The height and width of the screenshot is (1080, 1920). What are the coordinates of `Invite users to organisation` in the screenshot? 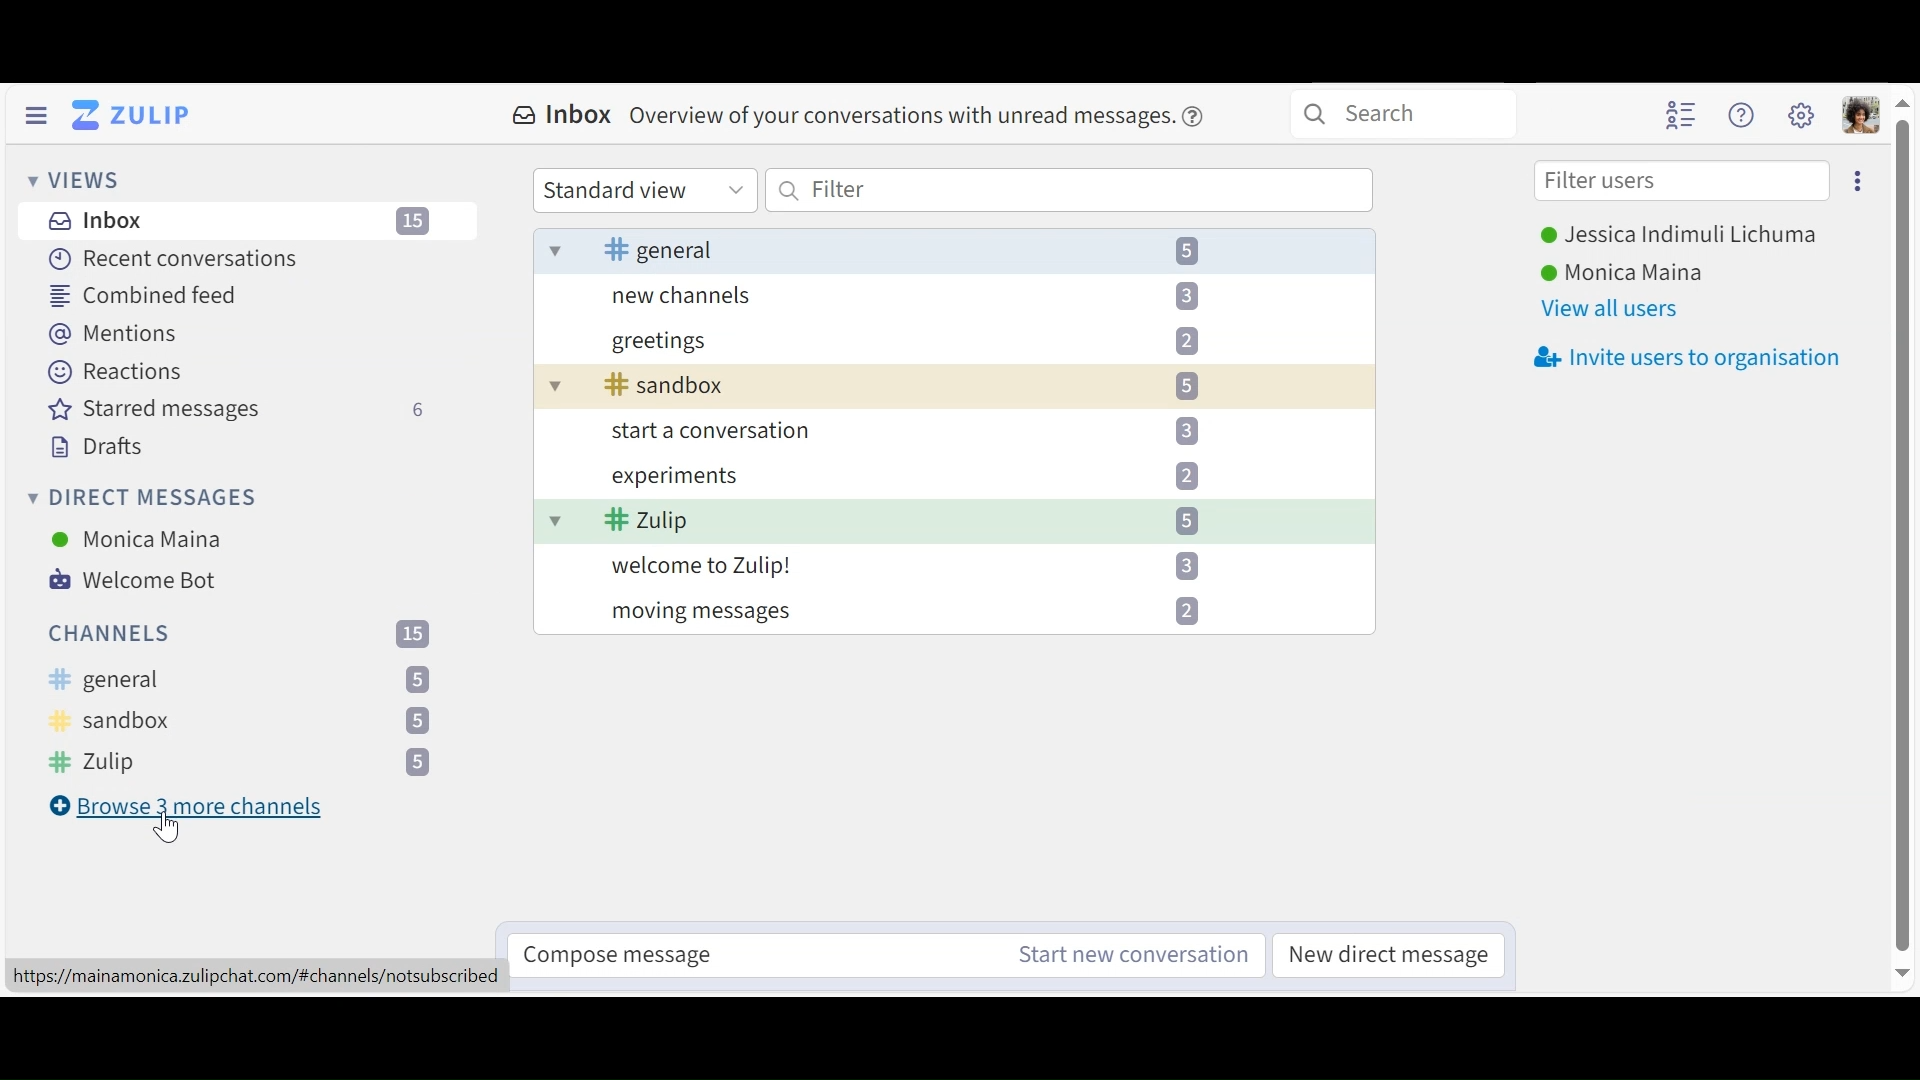 It's located at (1687, 357).